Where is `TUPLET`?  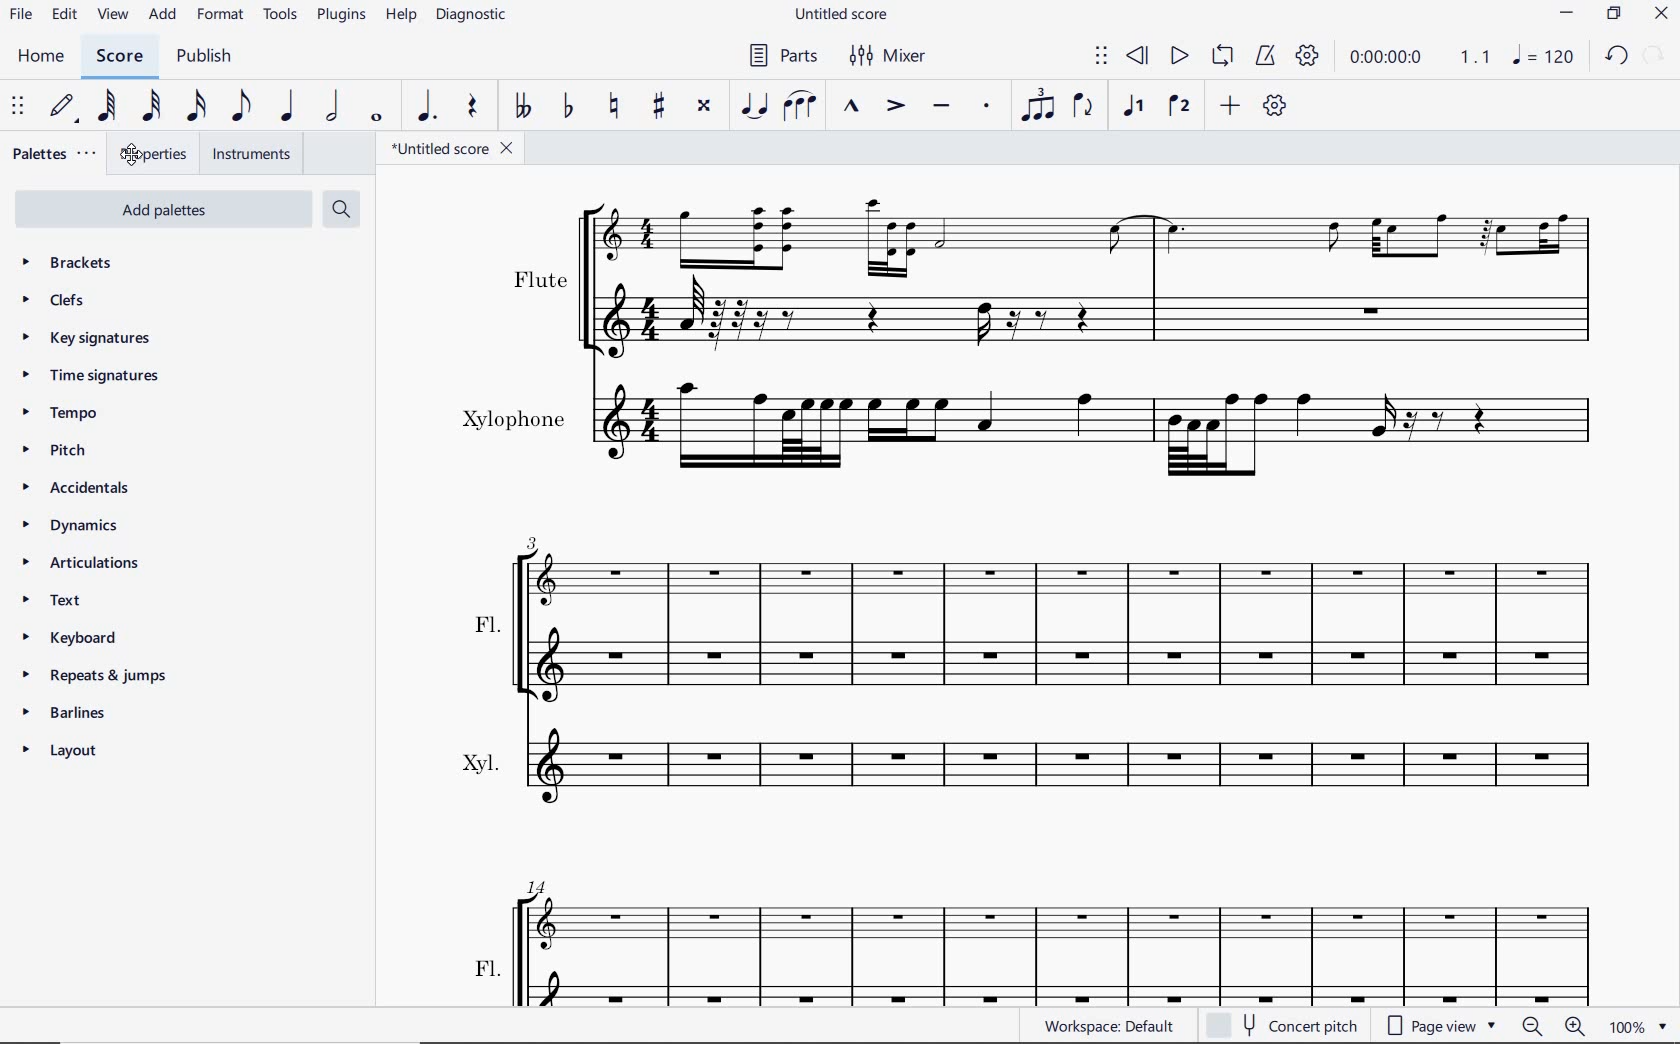 TUPLET is located at coordinates (1039, 104).